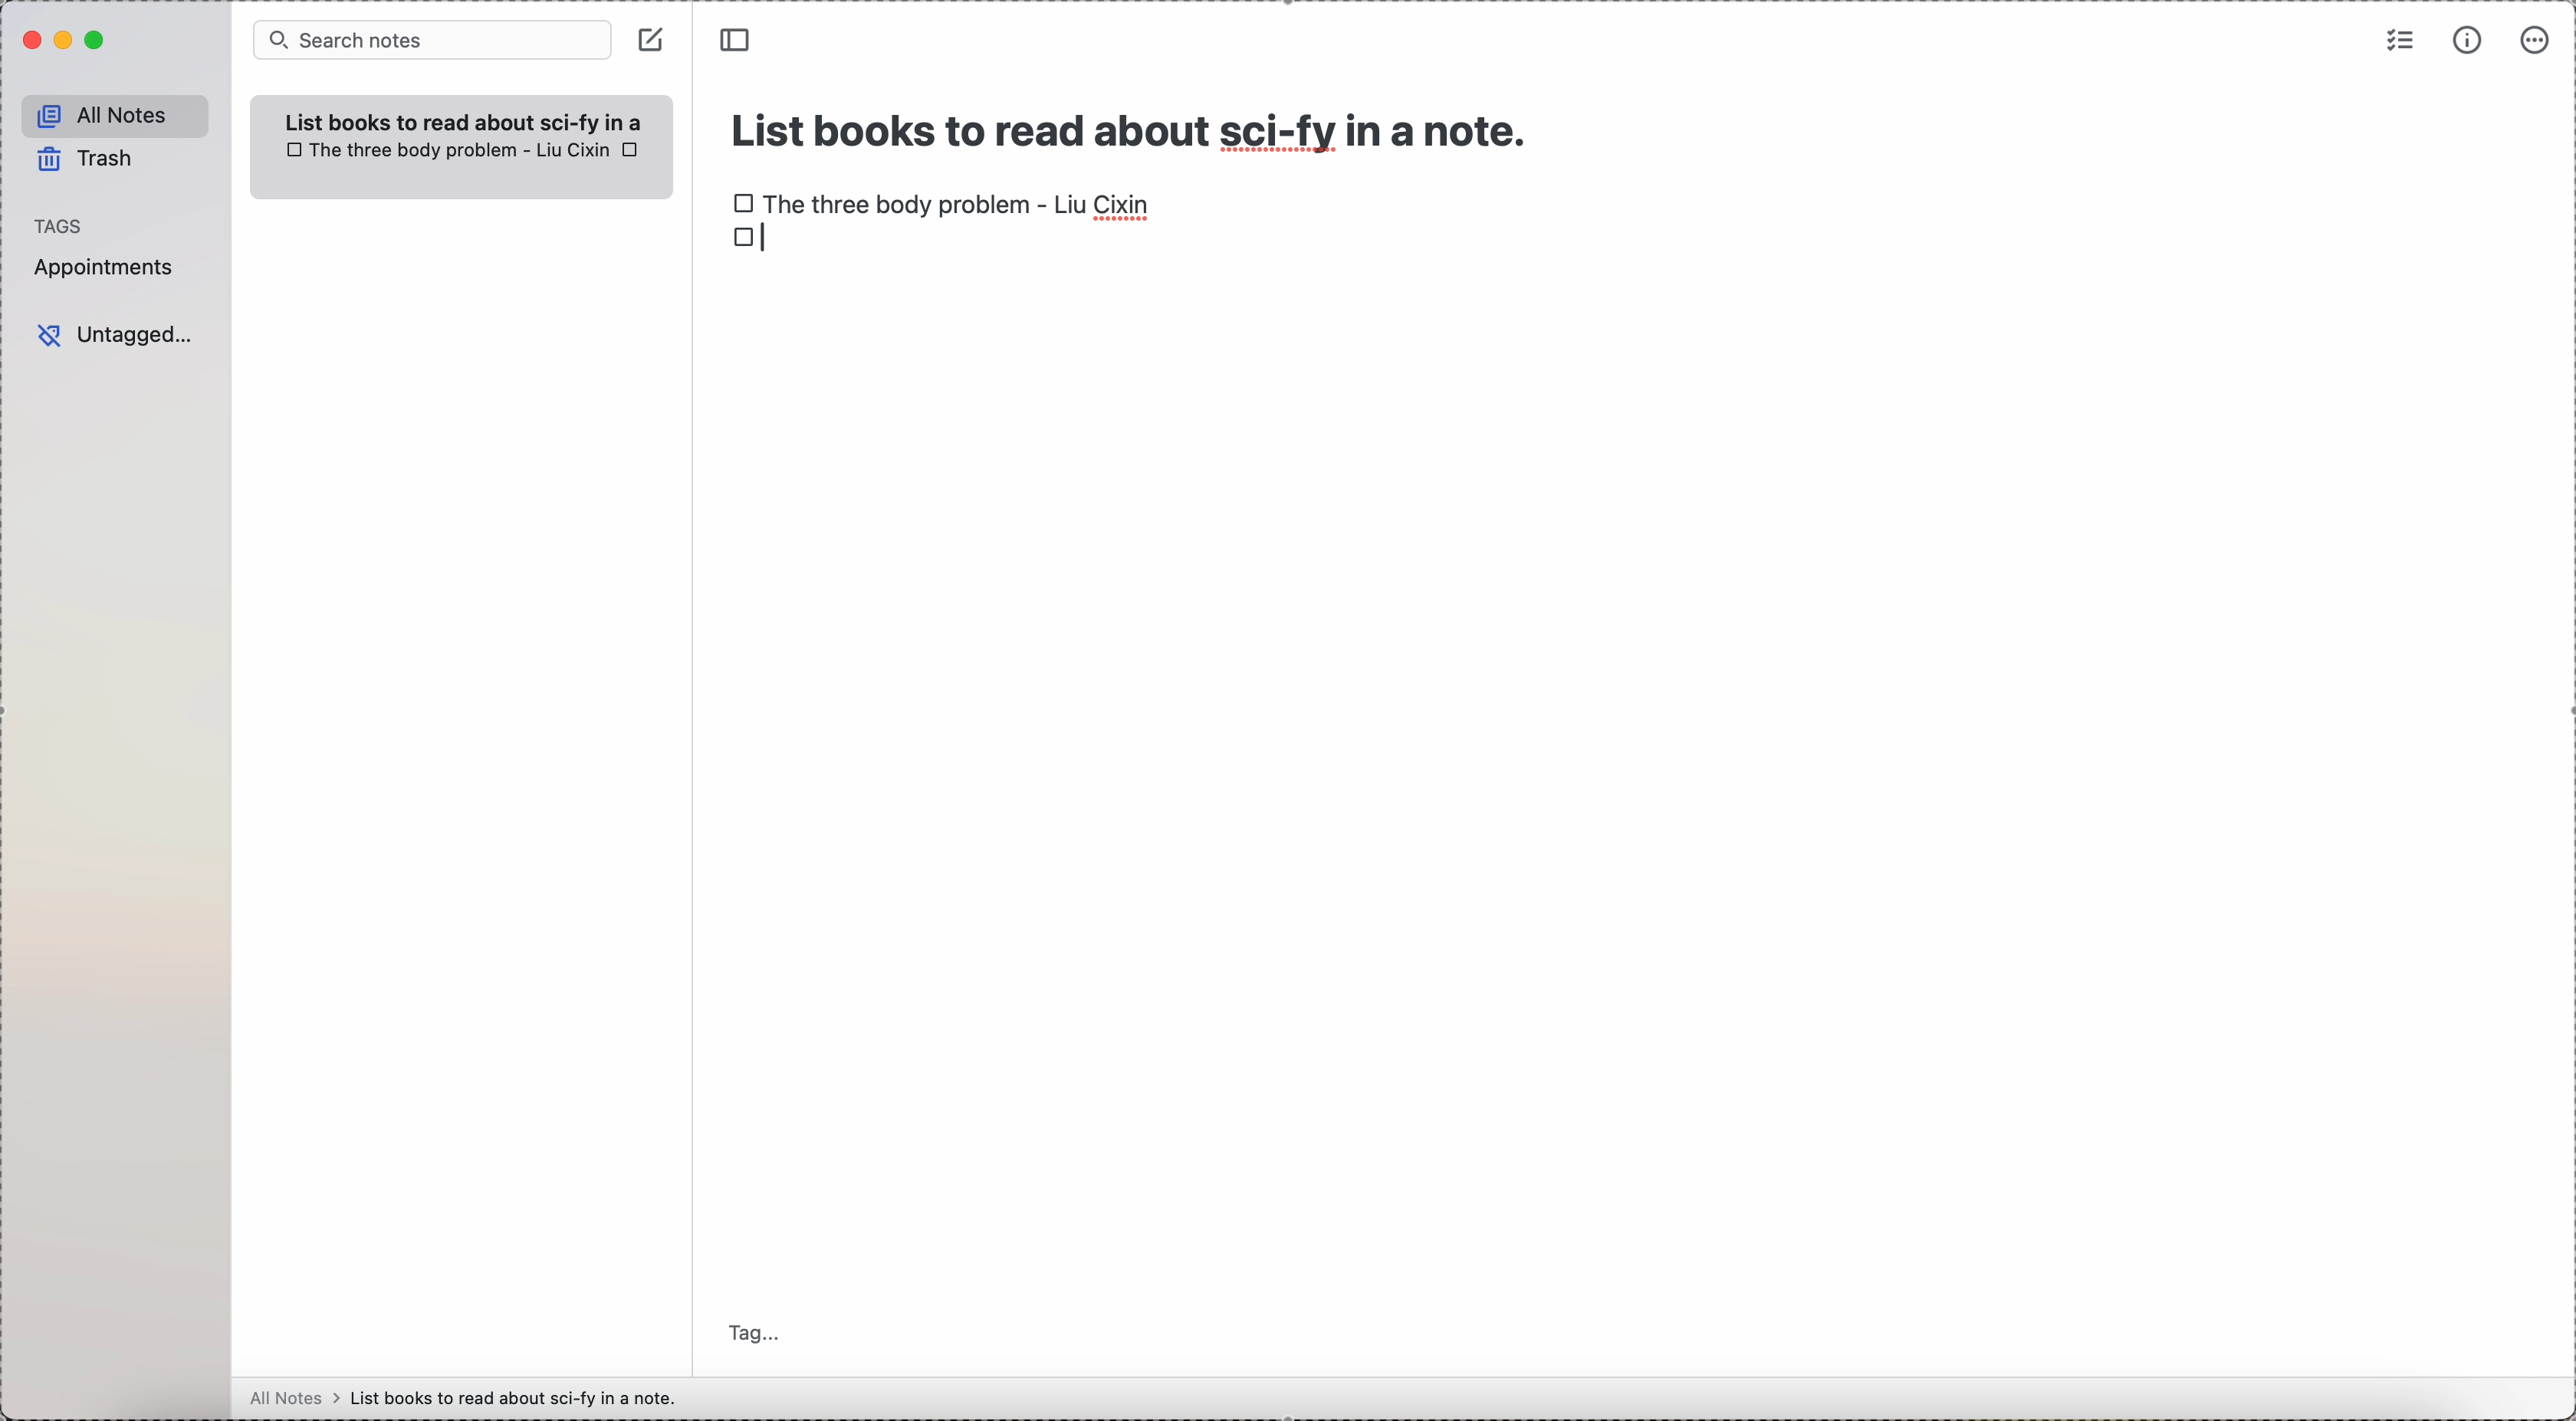  What do you see at coordinates (430, 41) in the screenshot?
I see `search bar` at bounding box center [430, 41].